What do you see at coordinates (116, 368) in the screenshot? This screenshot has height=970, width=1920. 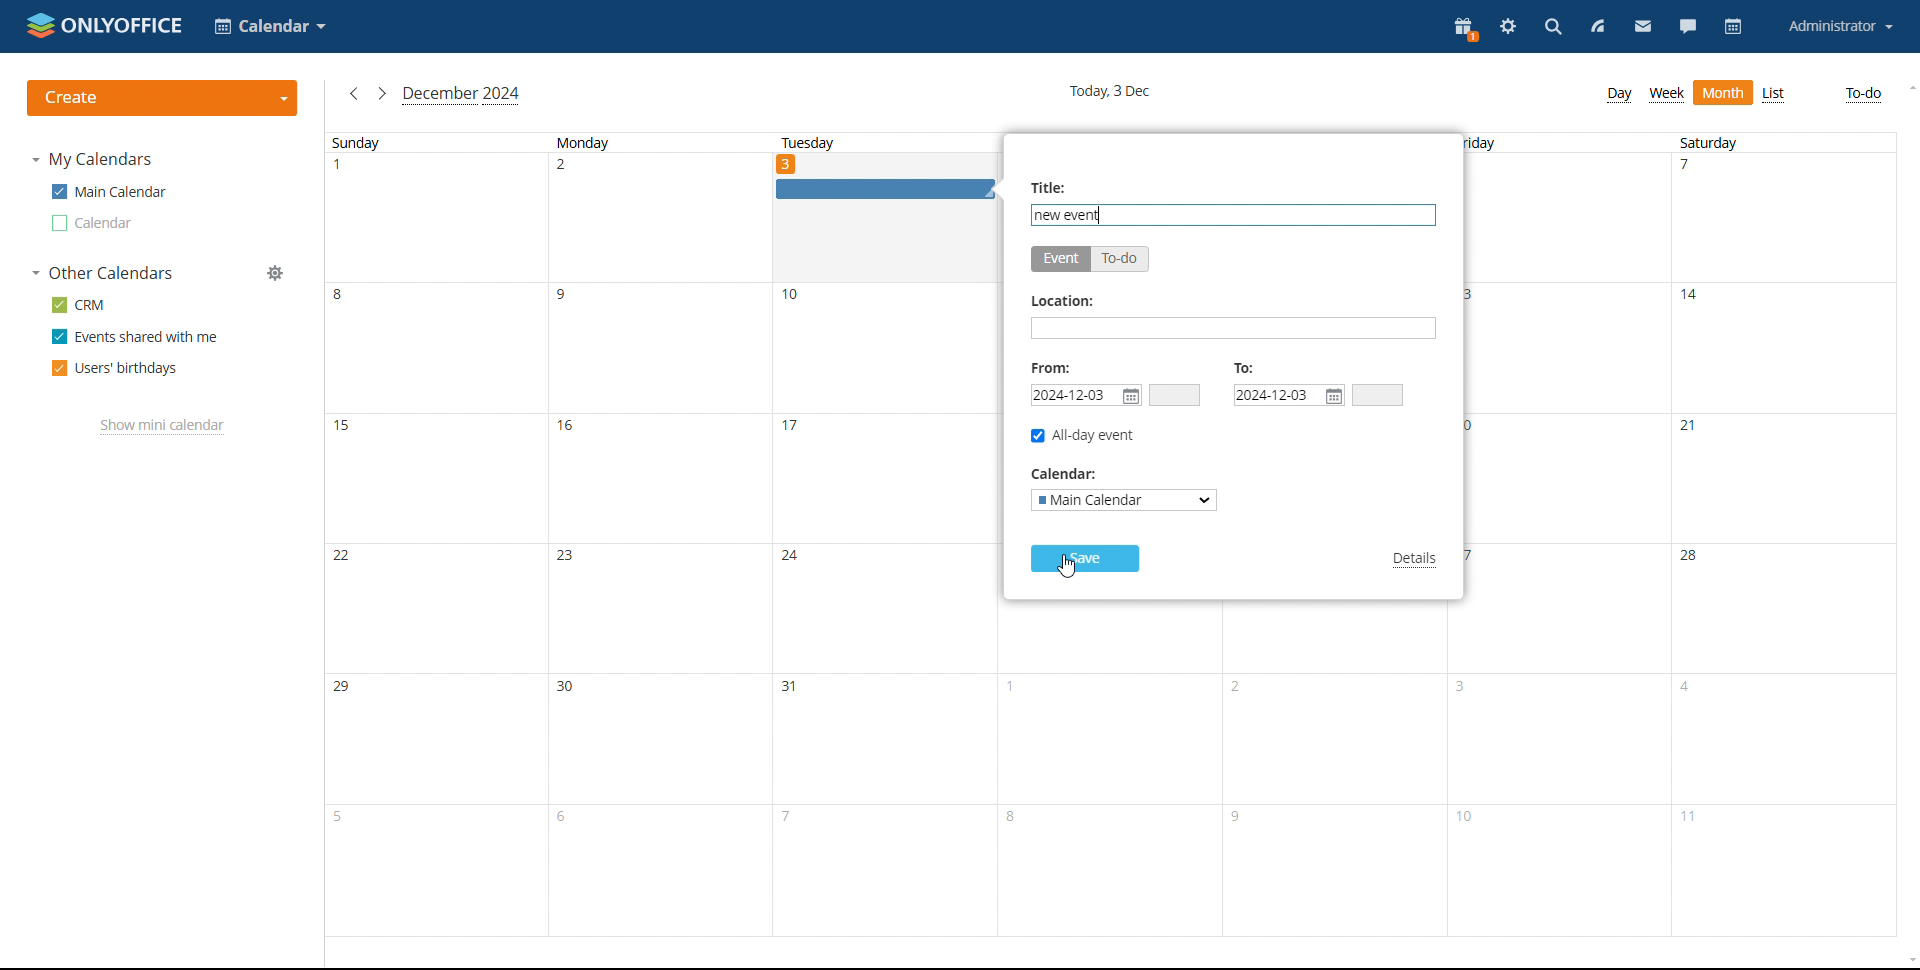 I see `users' birthdays` at bounding box center [116, 368].